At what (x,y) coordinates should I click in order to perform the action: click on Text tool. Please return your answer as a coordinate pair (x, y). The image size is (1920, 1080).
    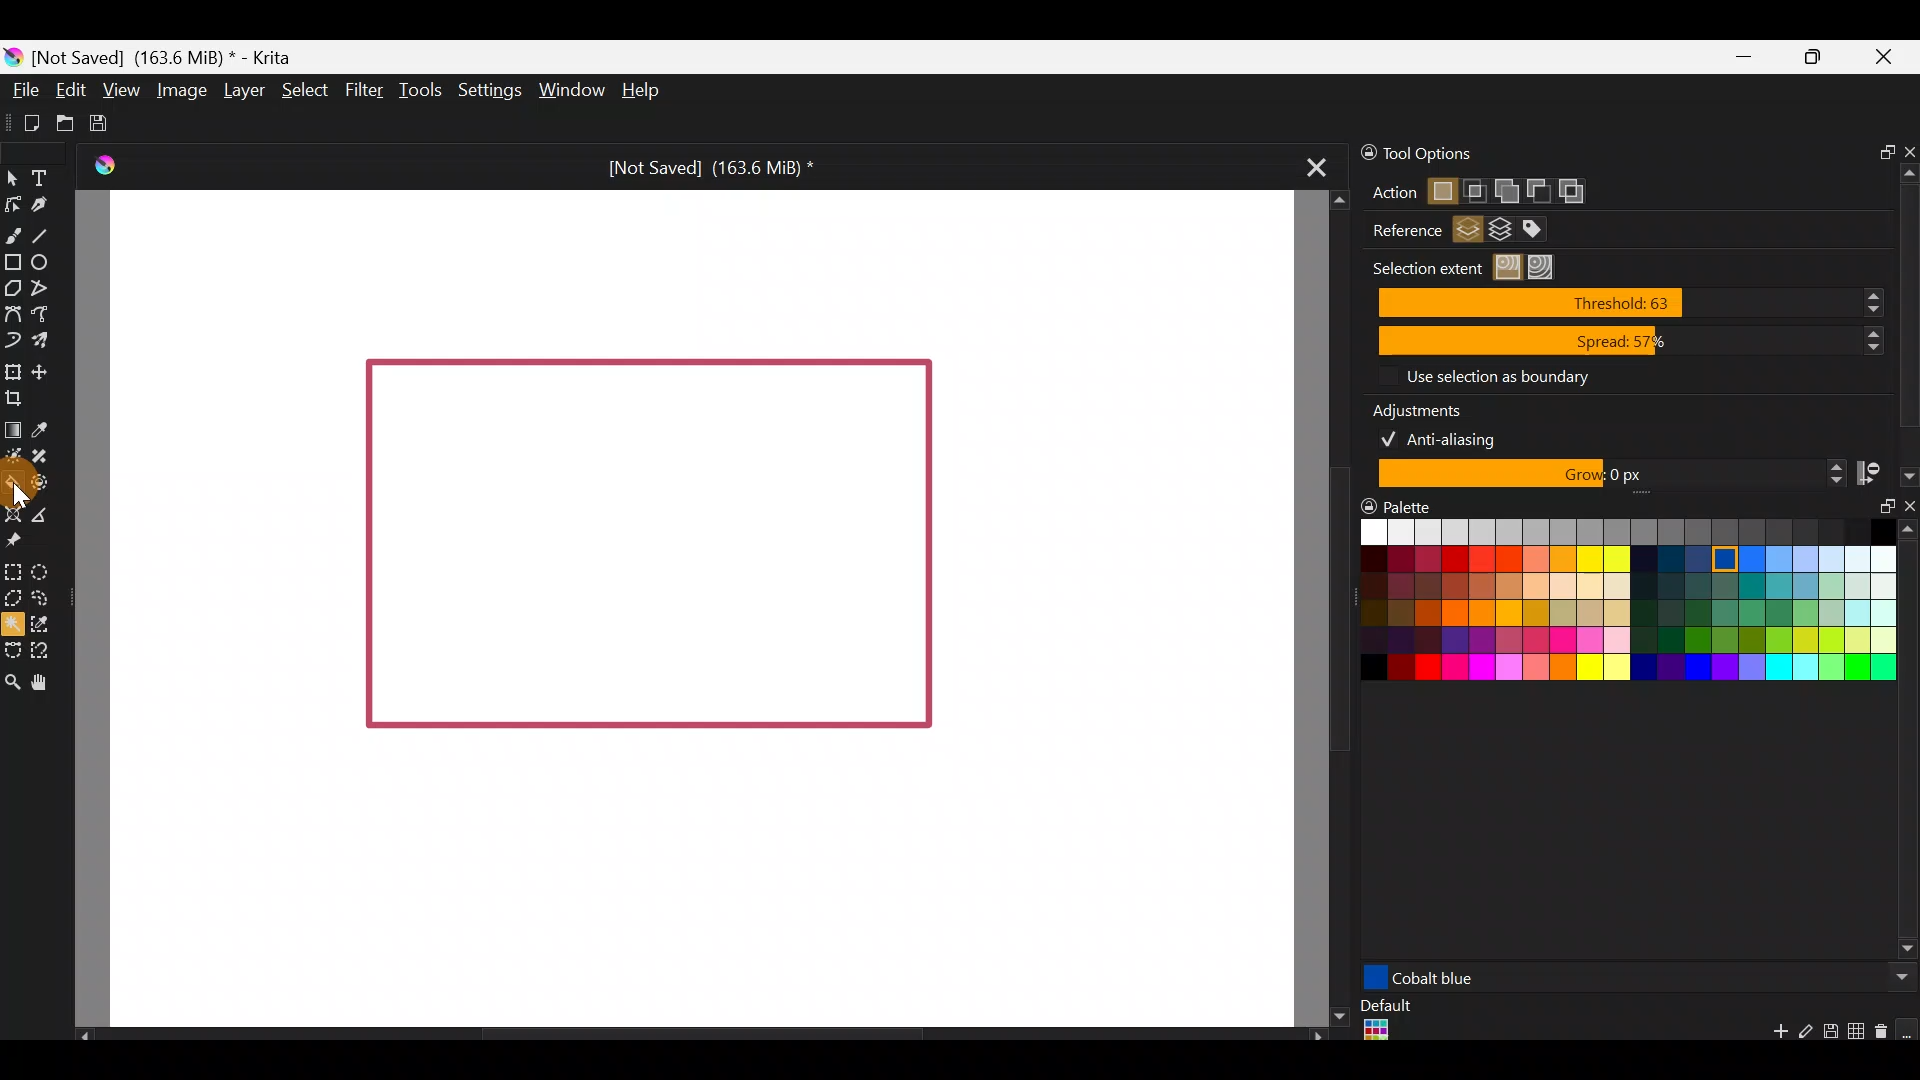
    Looking at the image, I should click on (41, 175).